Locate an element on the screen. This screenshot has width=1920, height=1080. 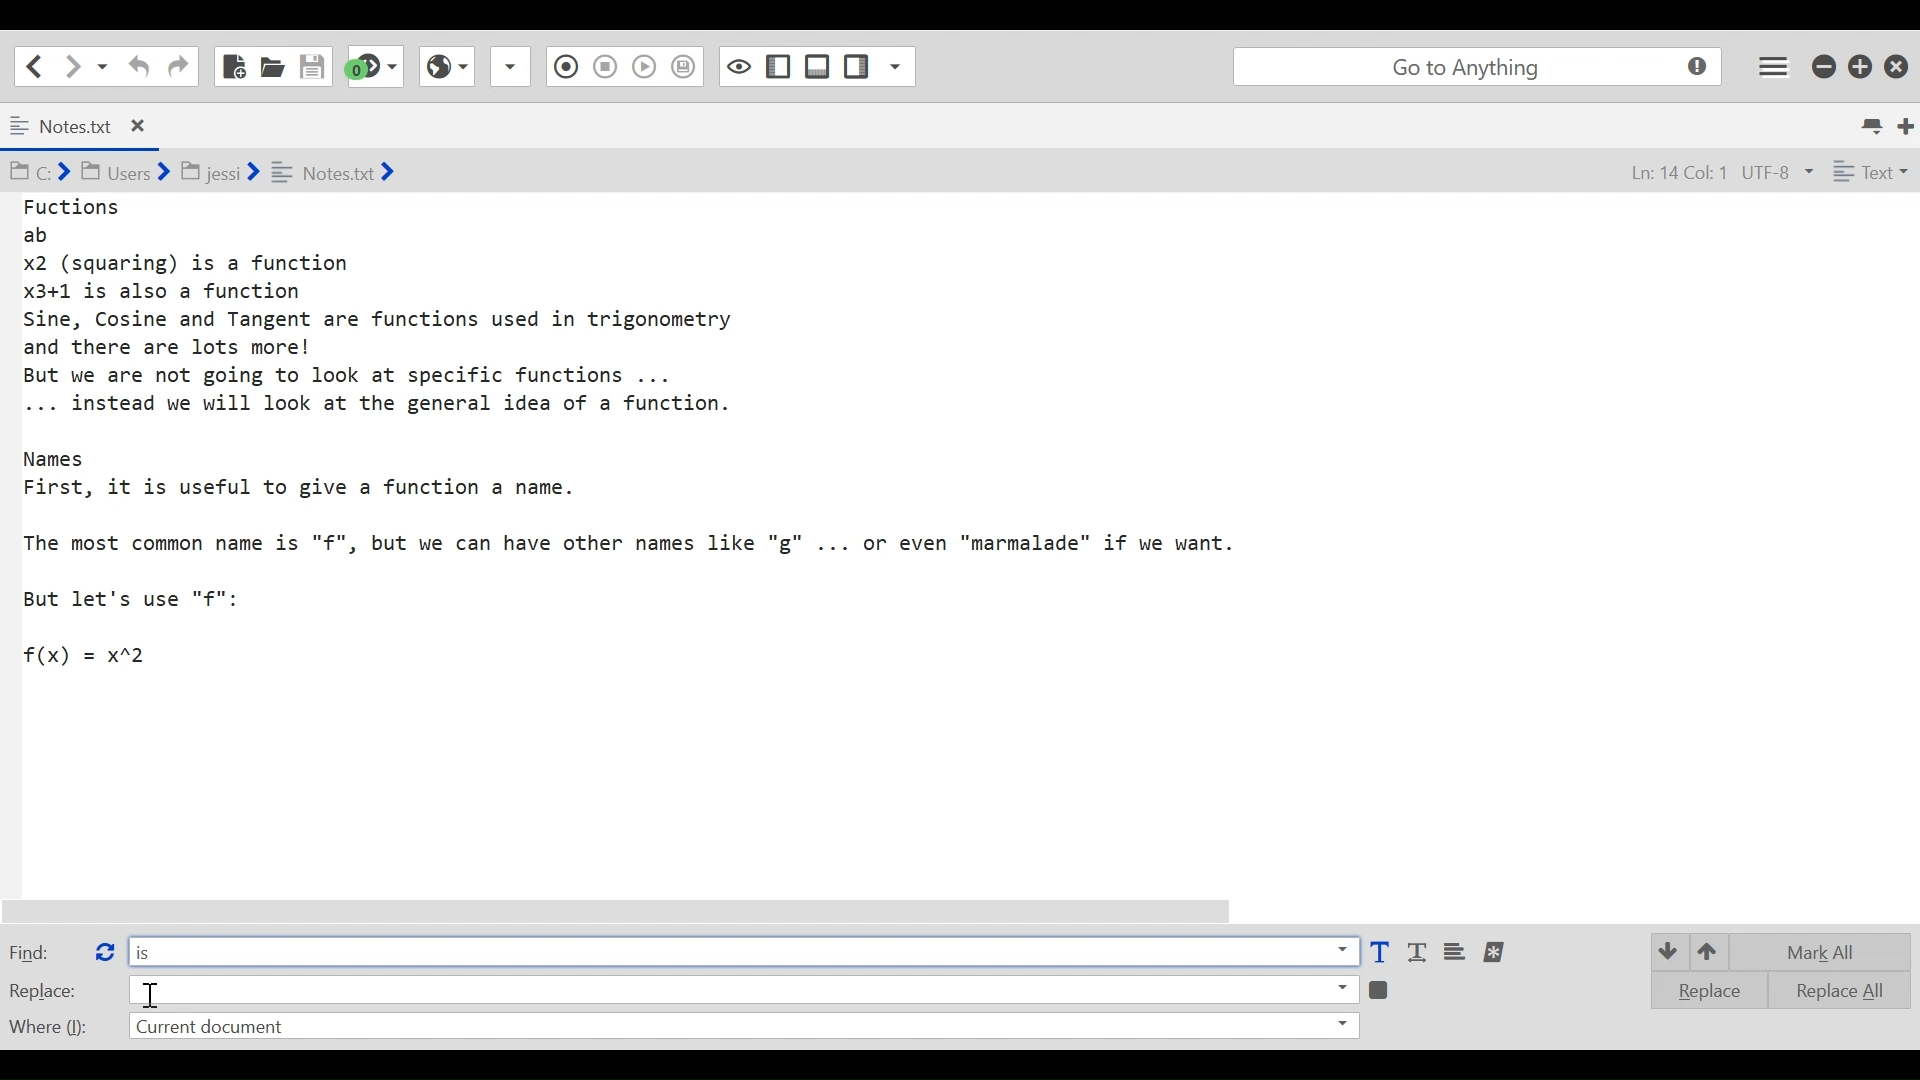
Go back one location is located at coordinates (29, 65).